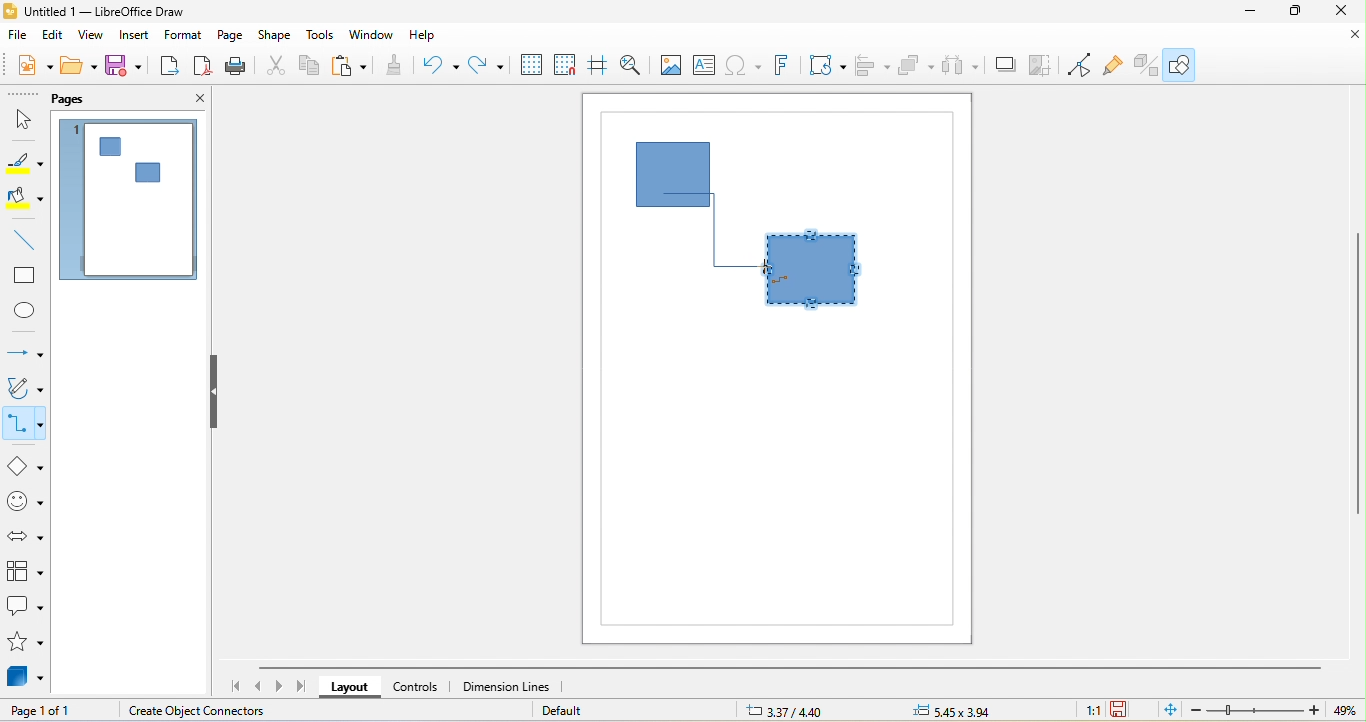 The image size is (1366, 722). Describe the element at coordinates (1278, 709) in the screenshot. I see `zoom` at that location.